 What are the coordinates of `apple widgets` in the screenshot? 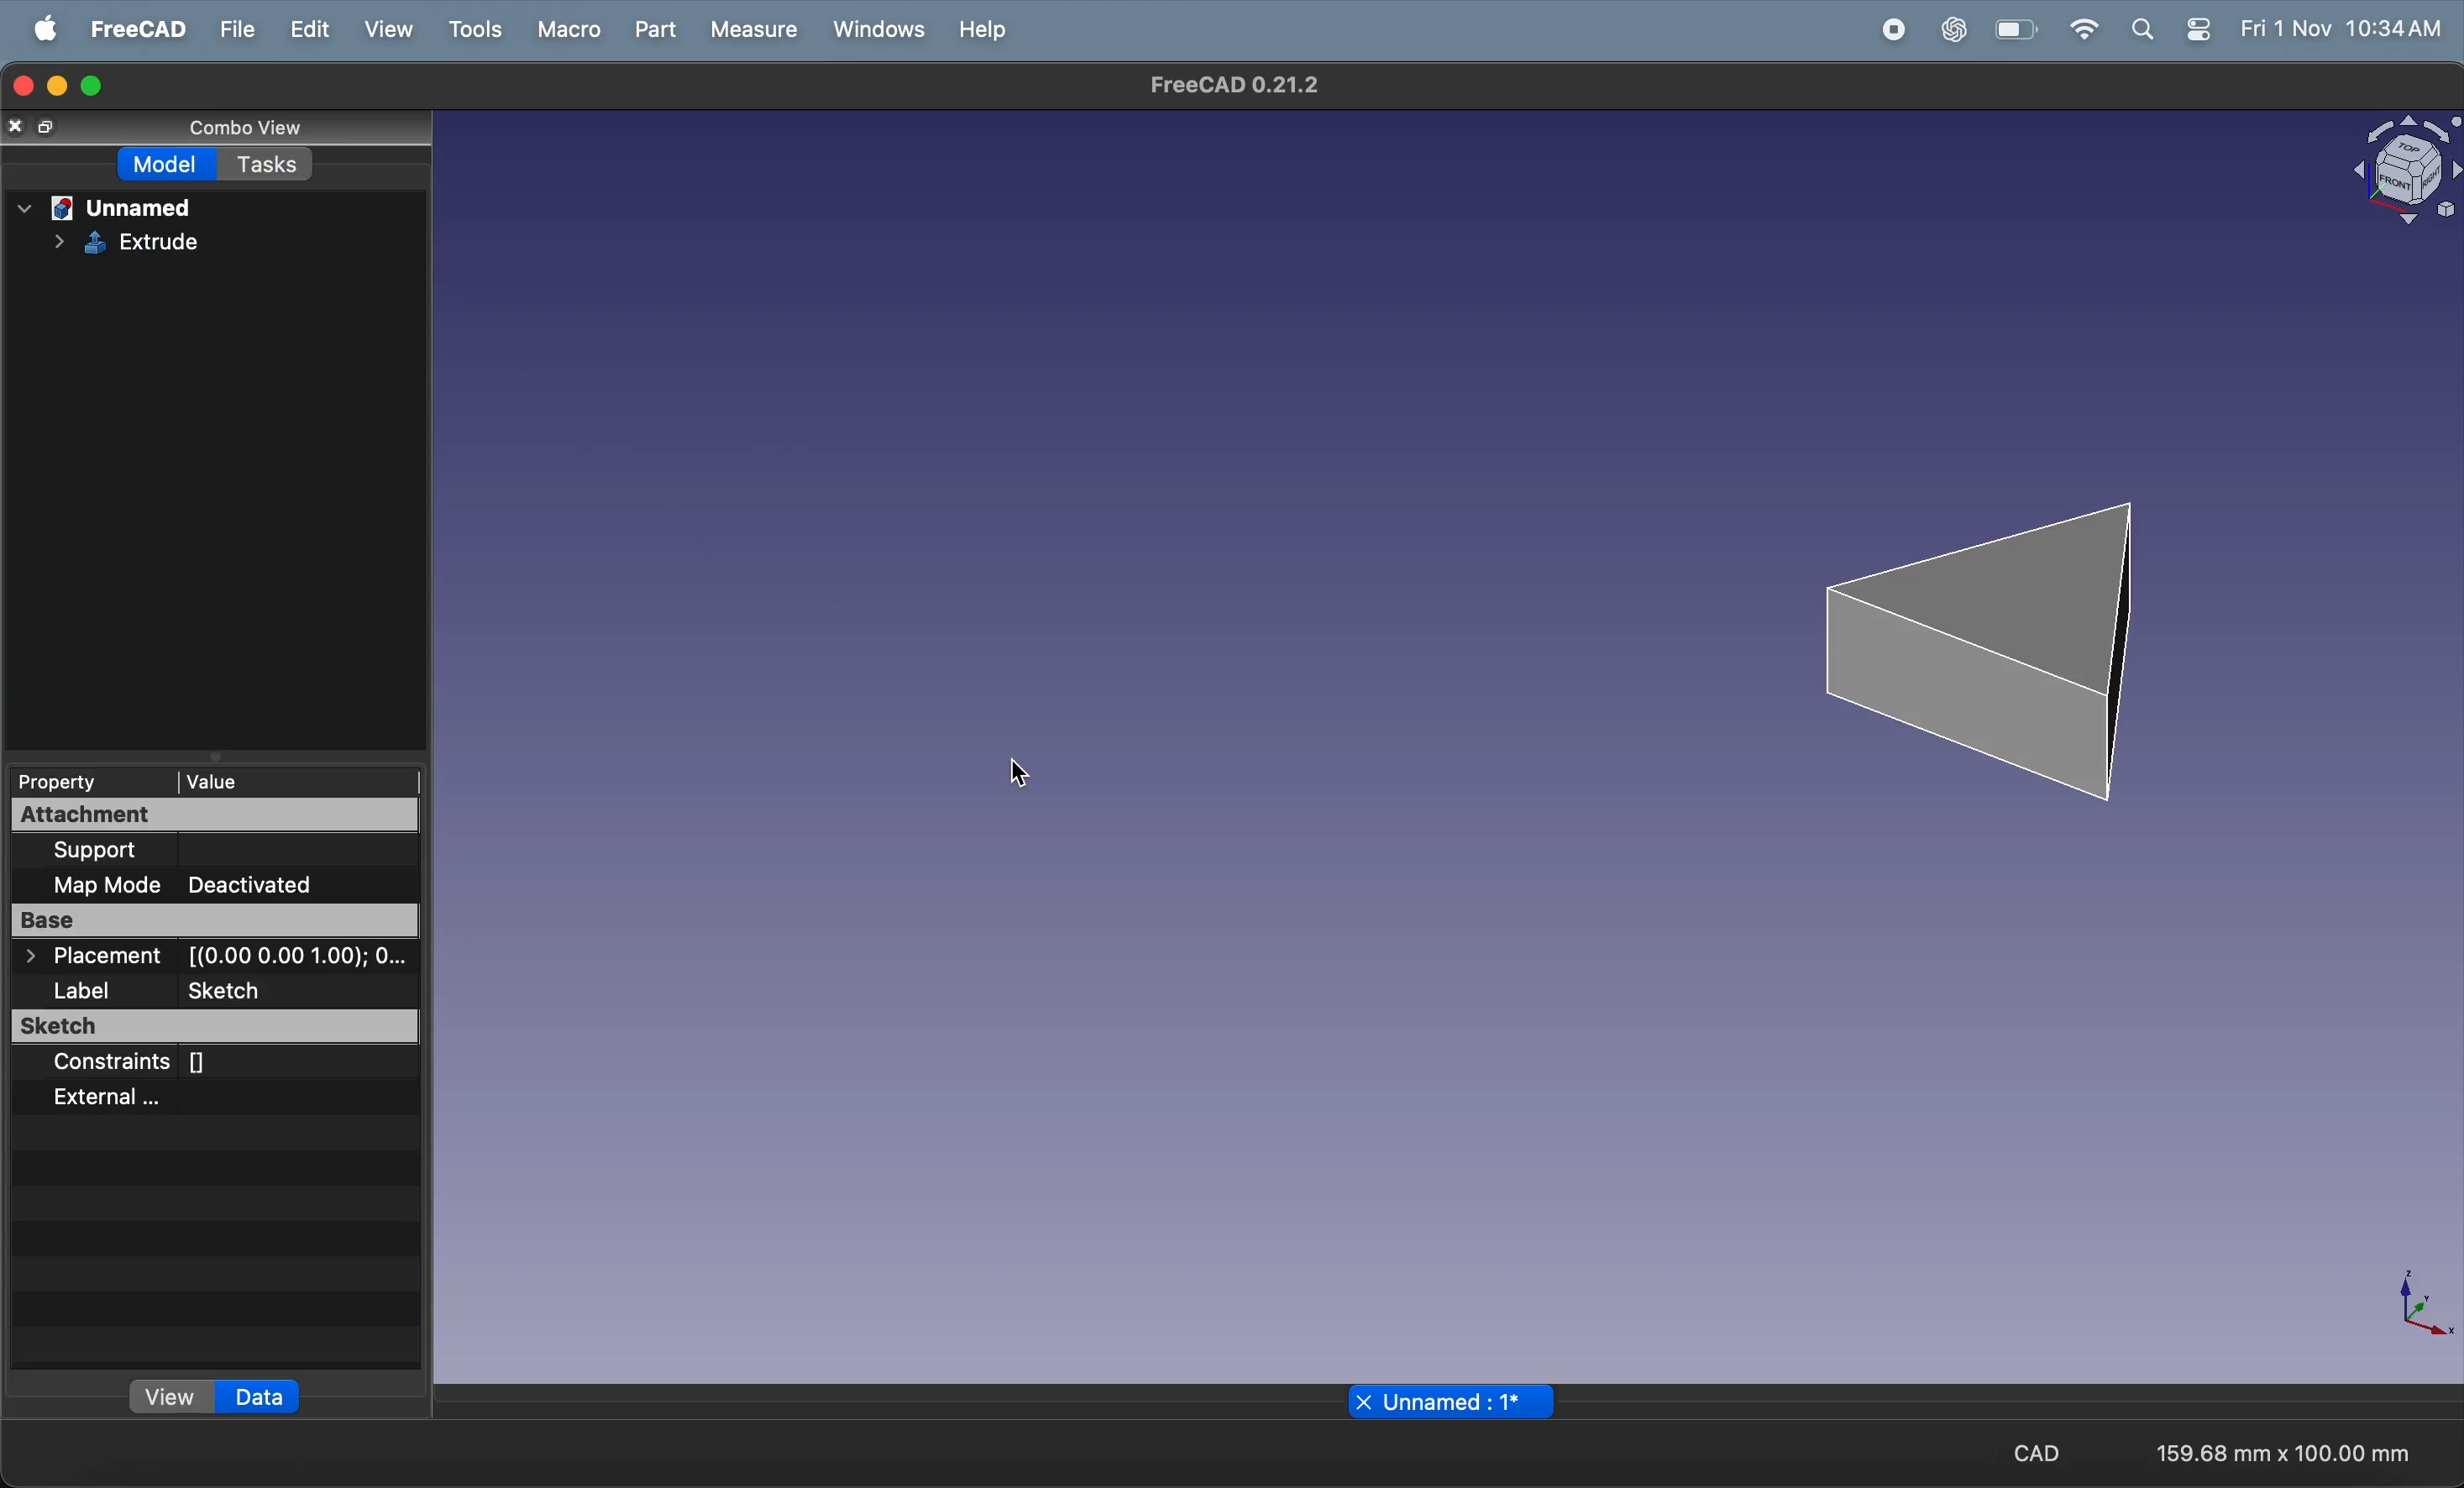 It's located at (2172, 30).